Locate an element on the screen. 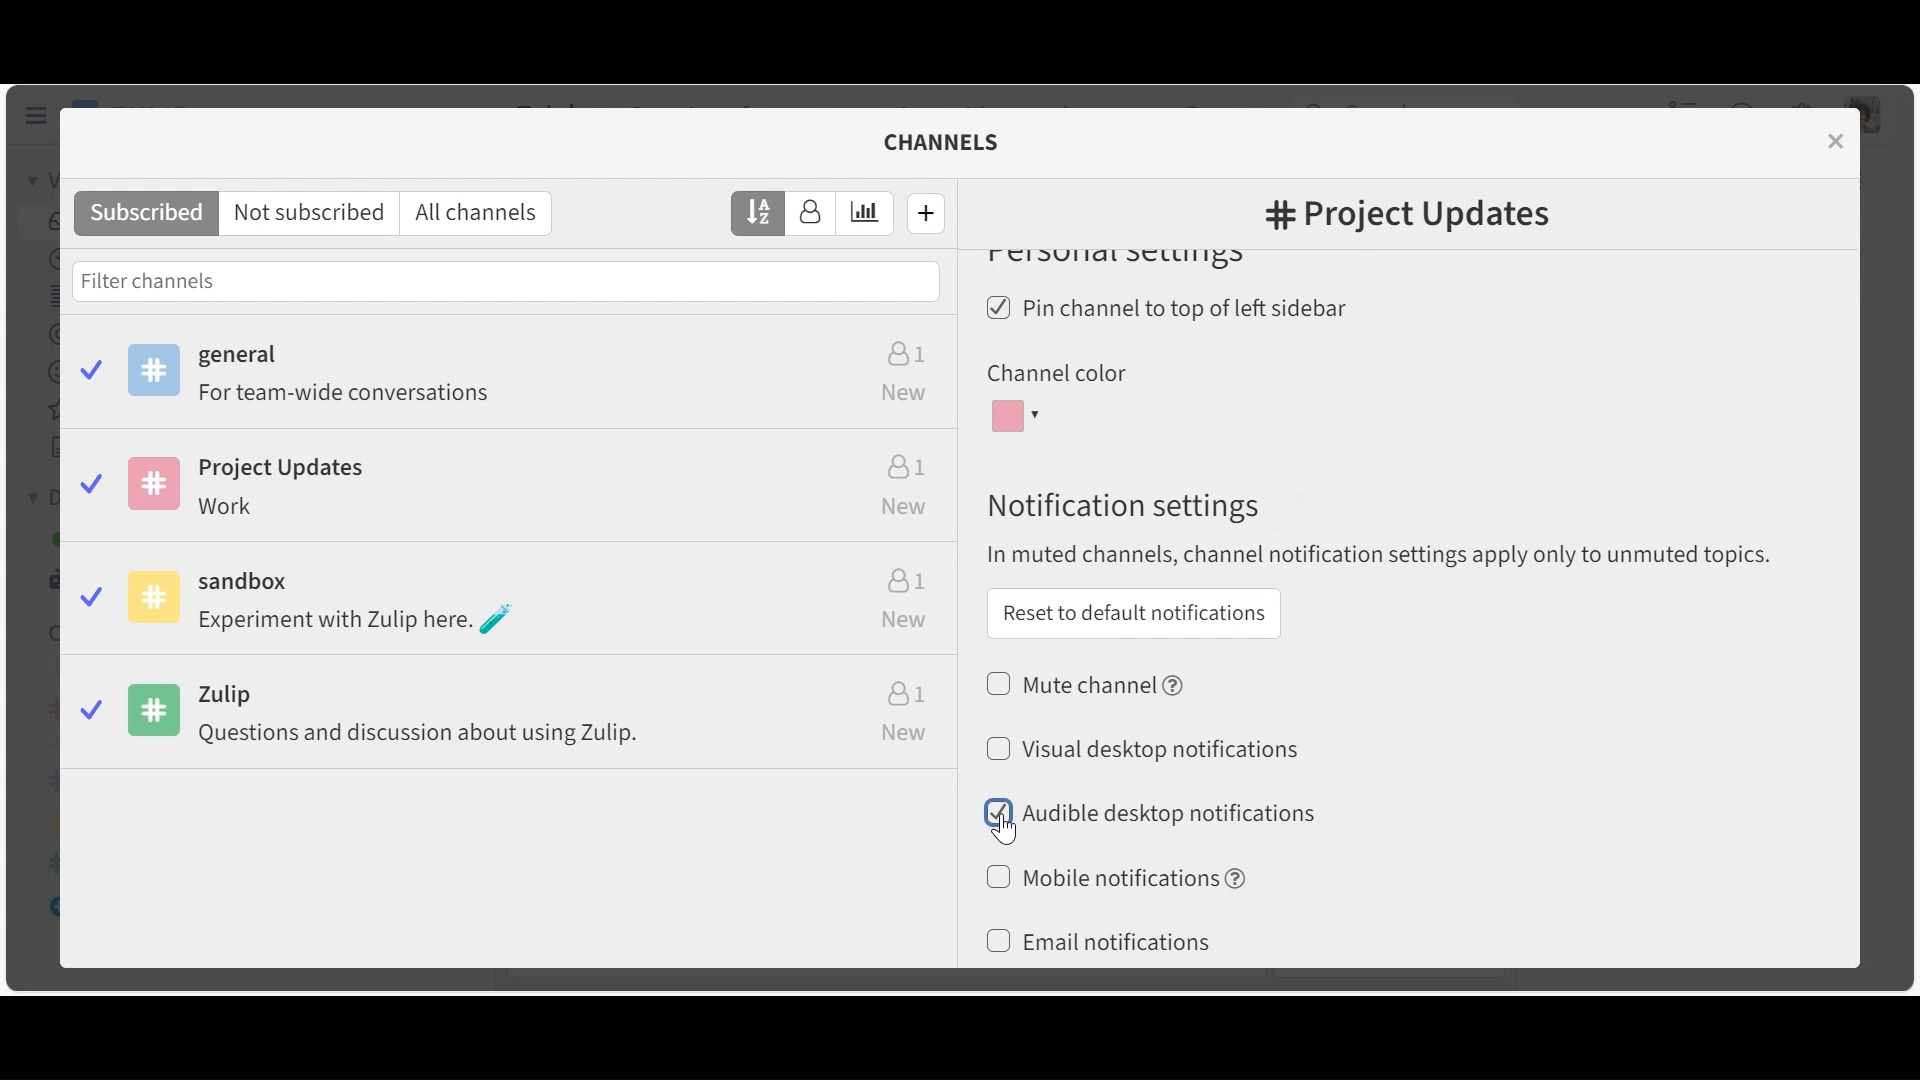 This screenshot has height=1080, width=1920. Project Updates is located at coordinates (509, 491).